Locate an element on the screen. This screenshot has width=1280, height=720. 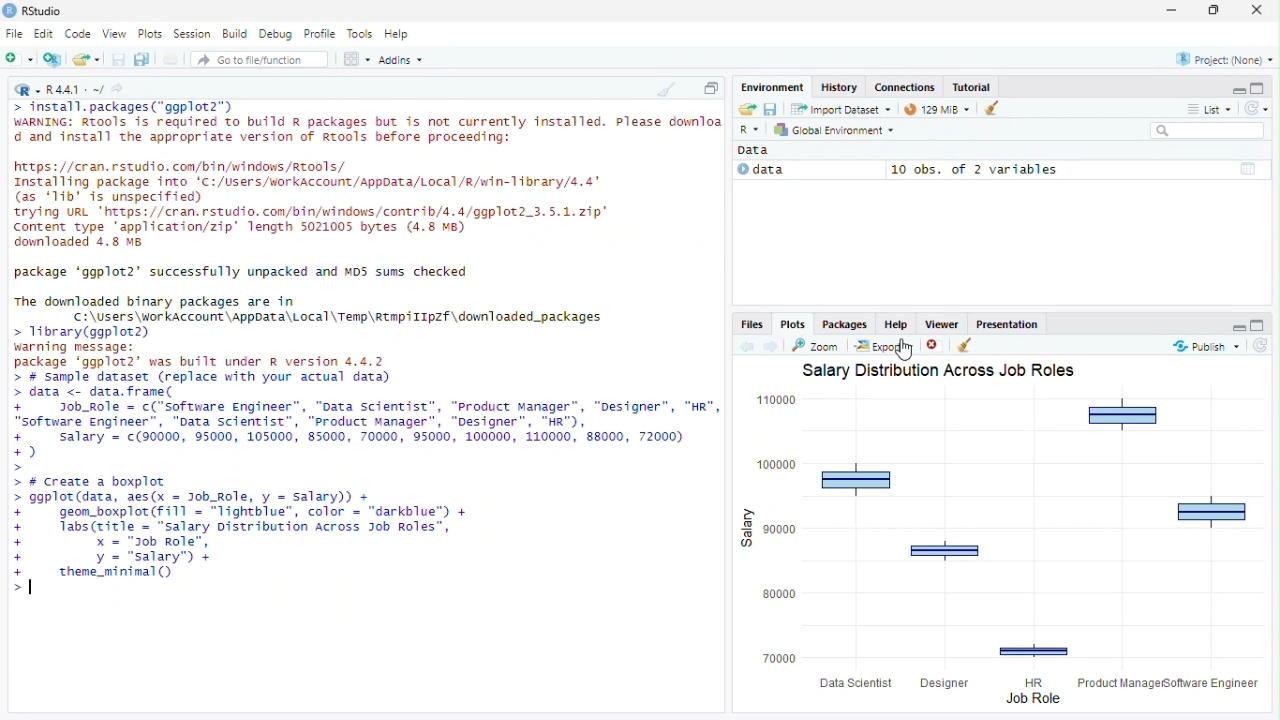
R Language is located at coordinates (27, 91).